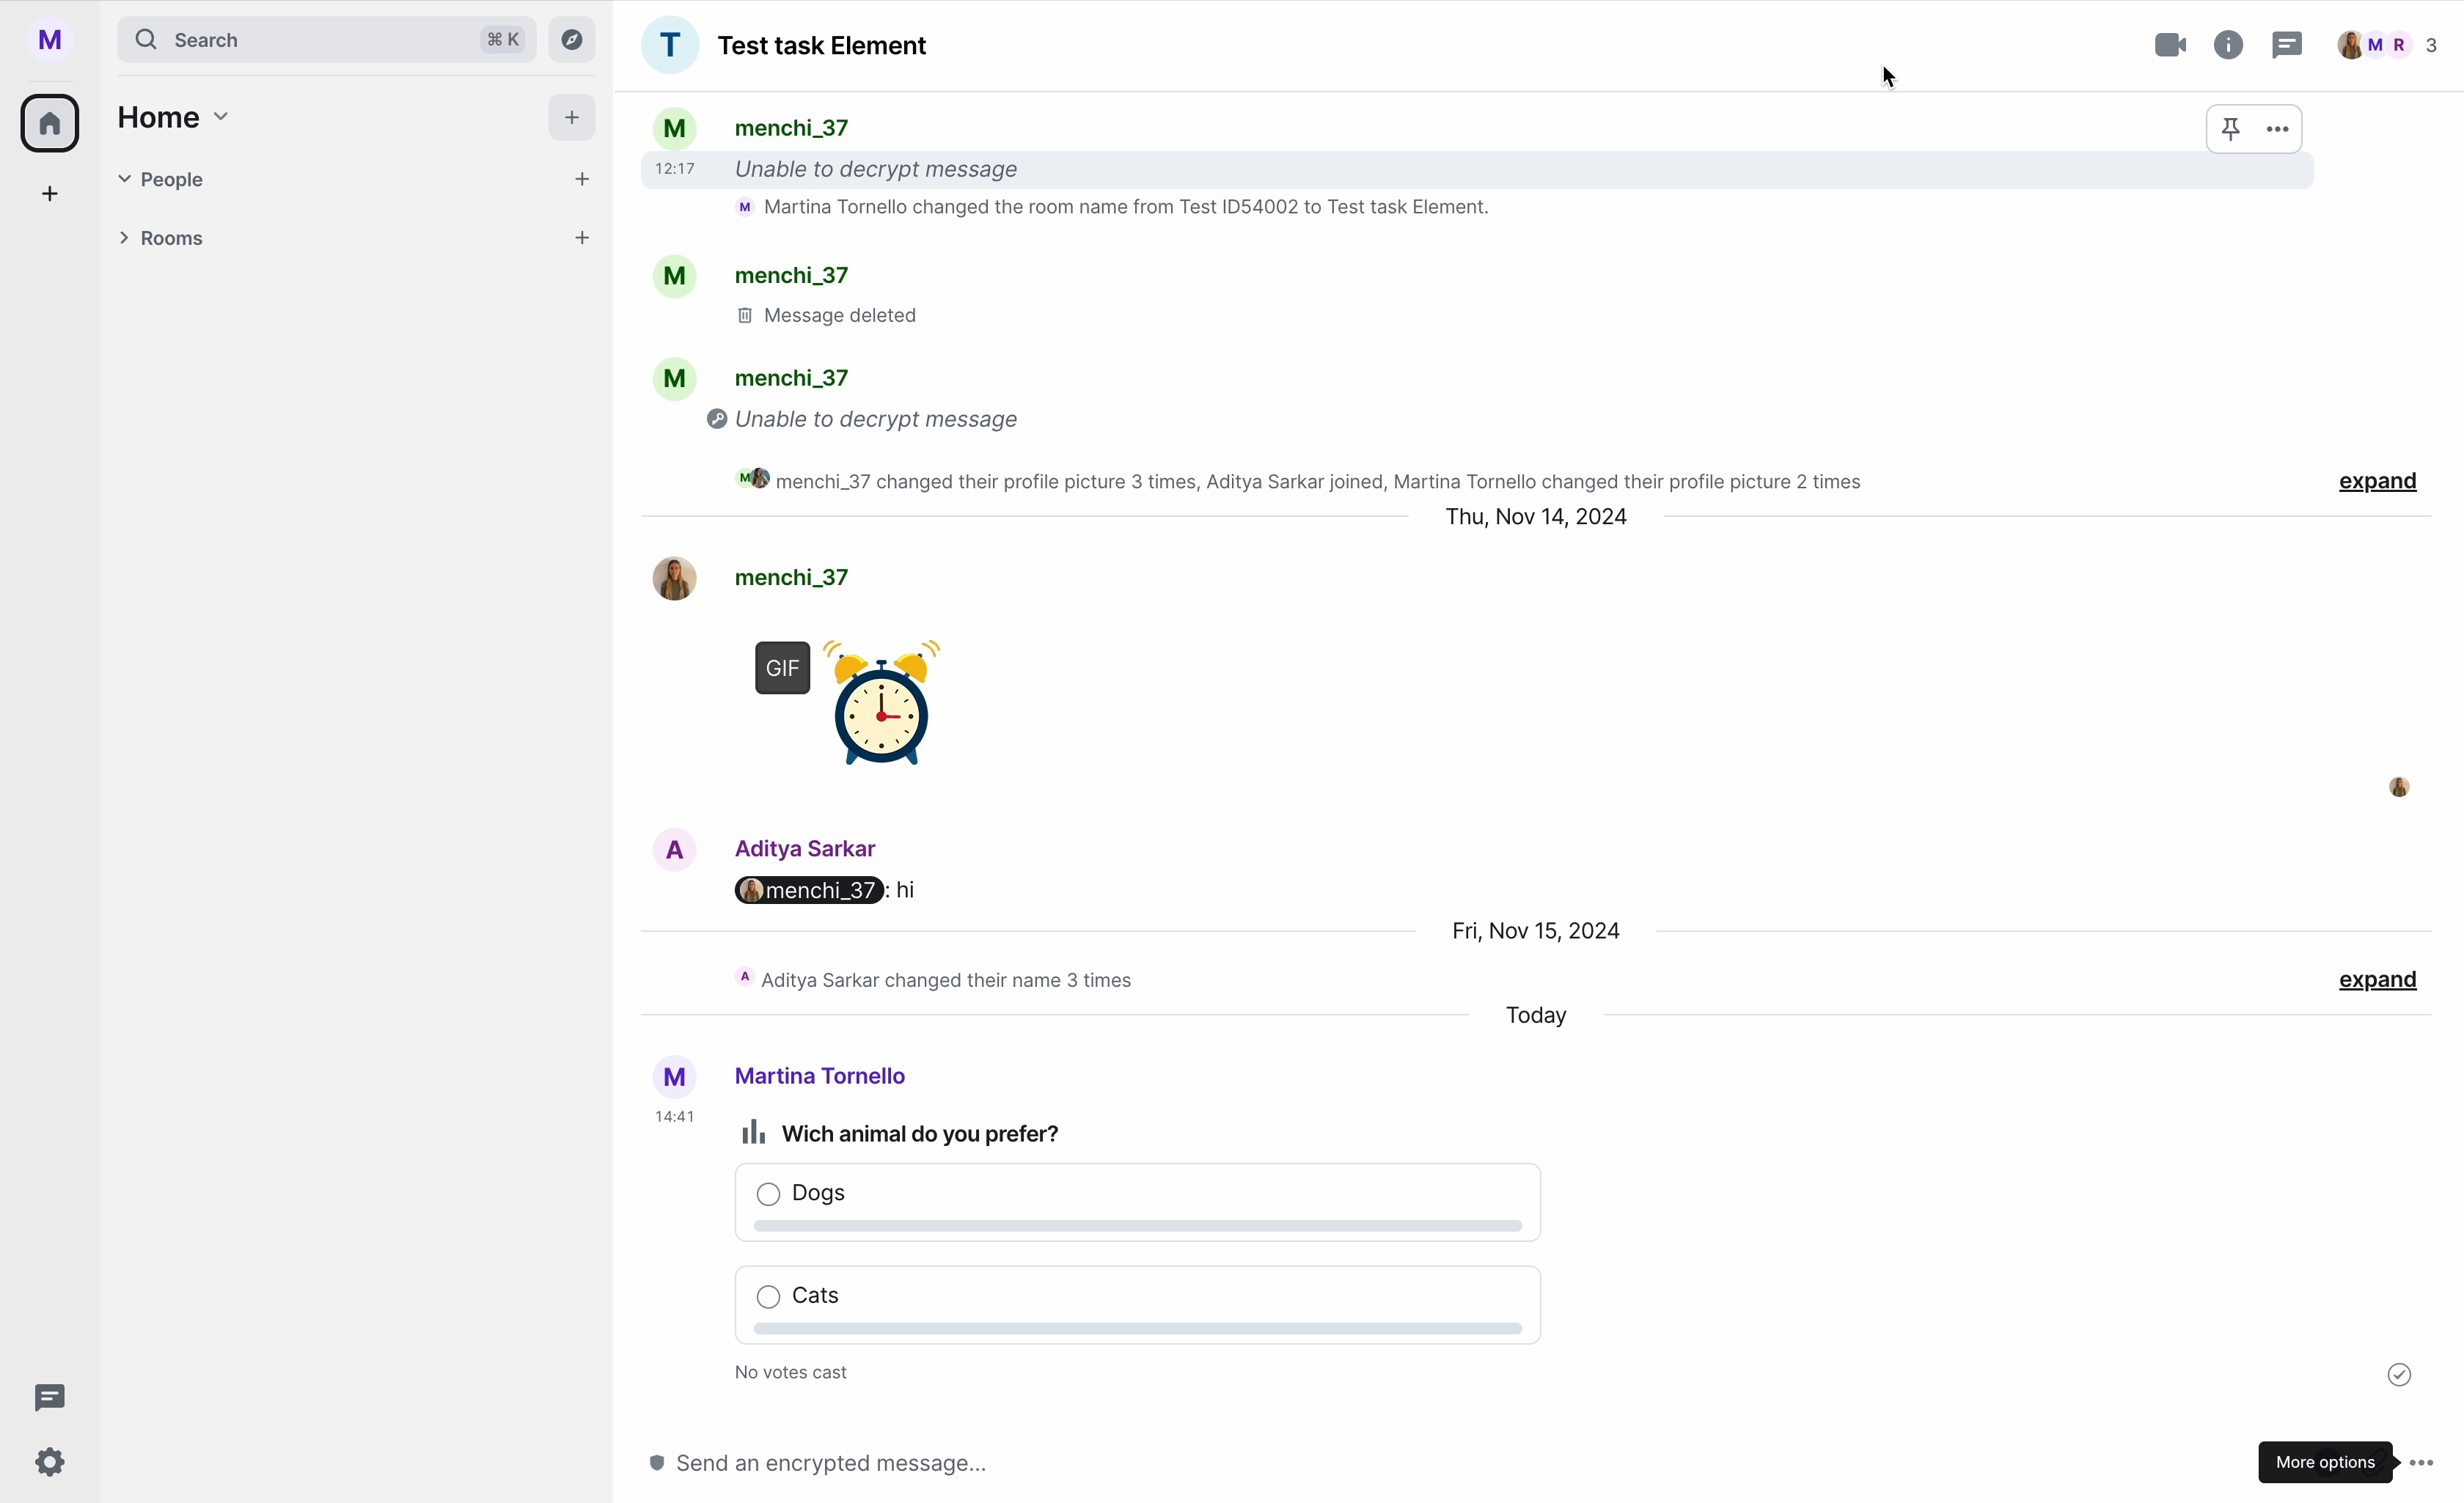 Image resolution: width=2464 pixels, height=1503 pixels. I want to click on search tab, so click(325, 39).